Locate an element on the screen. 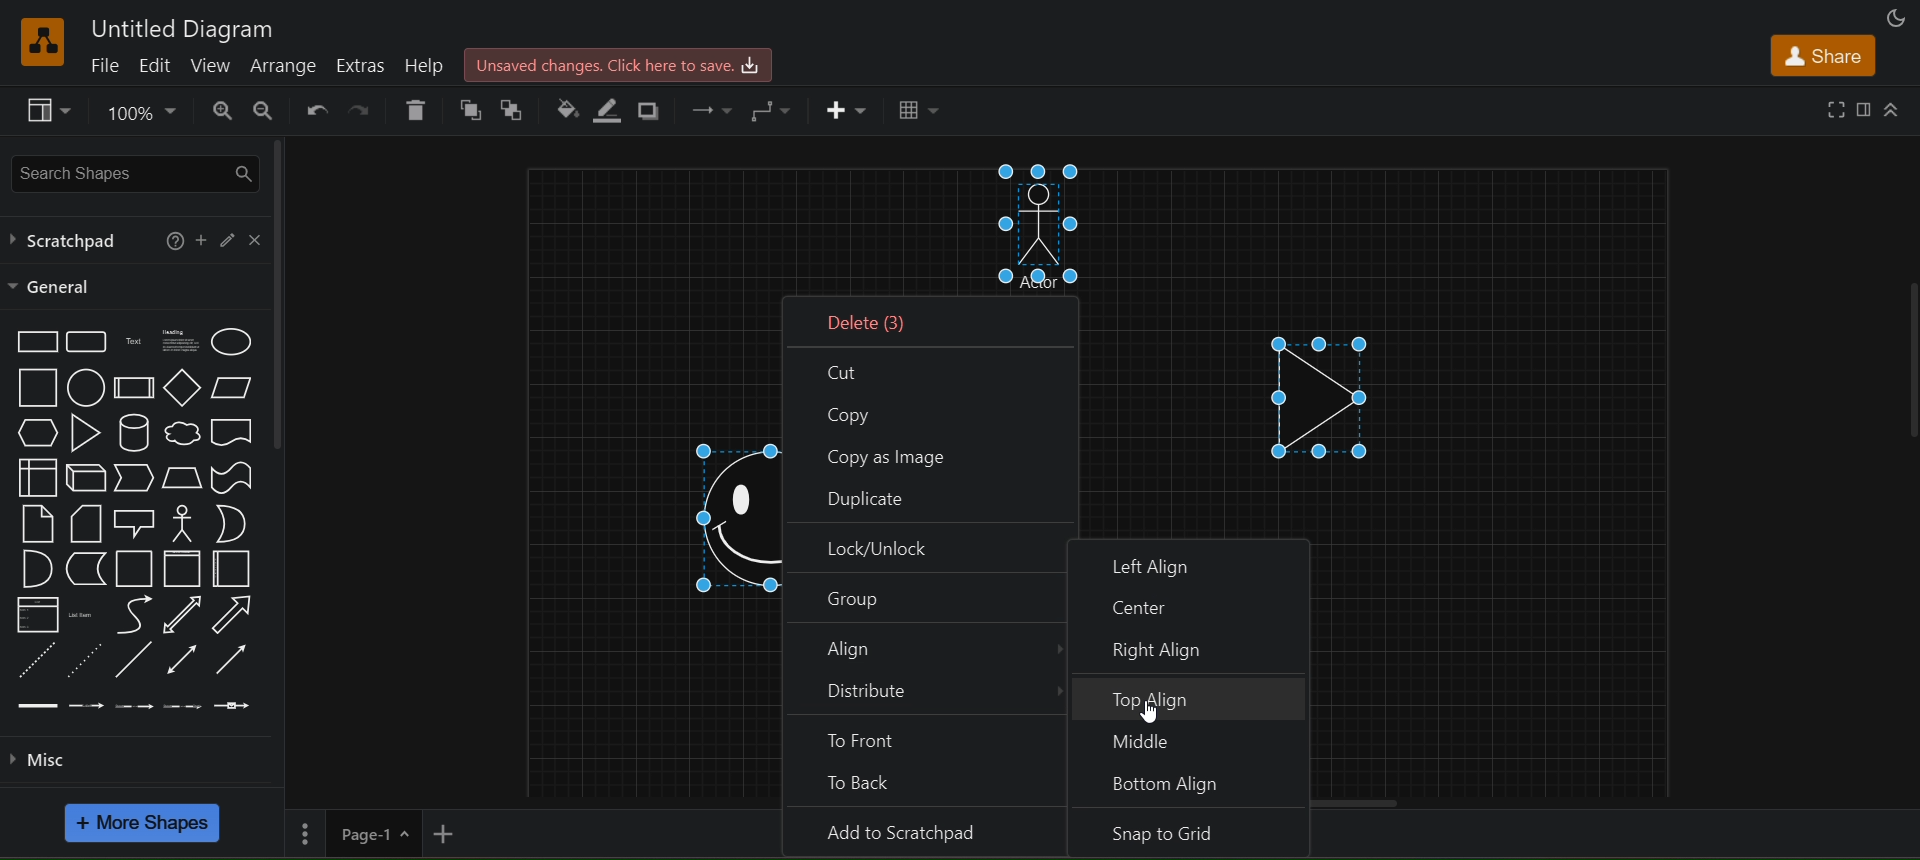  and is located at coordinates (34, 569).